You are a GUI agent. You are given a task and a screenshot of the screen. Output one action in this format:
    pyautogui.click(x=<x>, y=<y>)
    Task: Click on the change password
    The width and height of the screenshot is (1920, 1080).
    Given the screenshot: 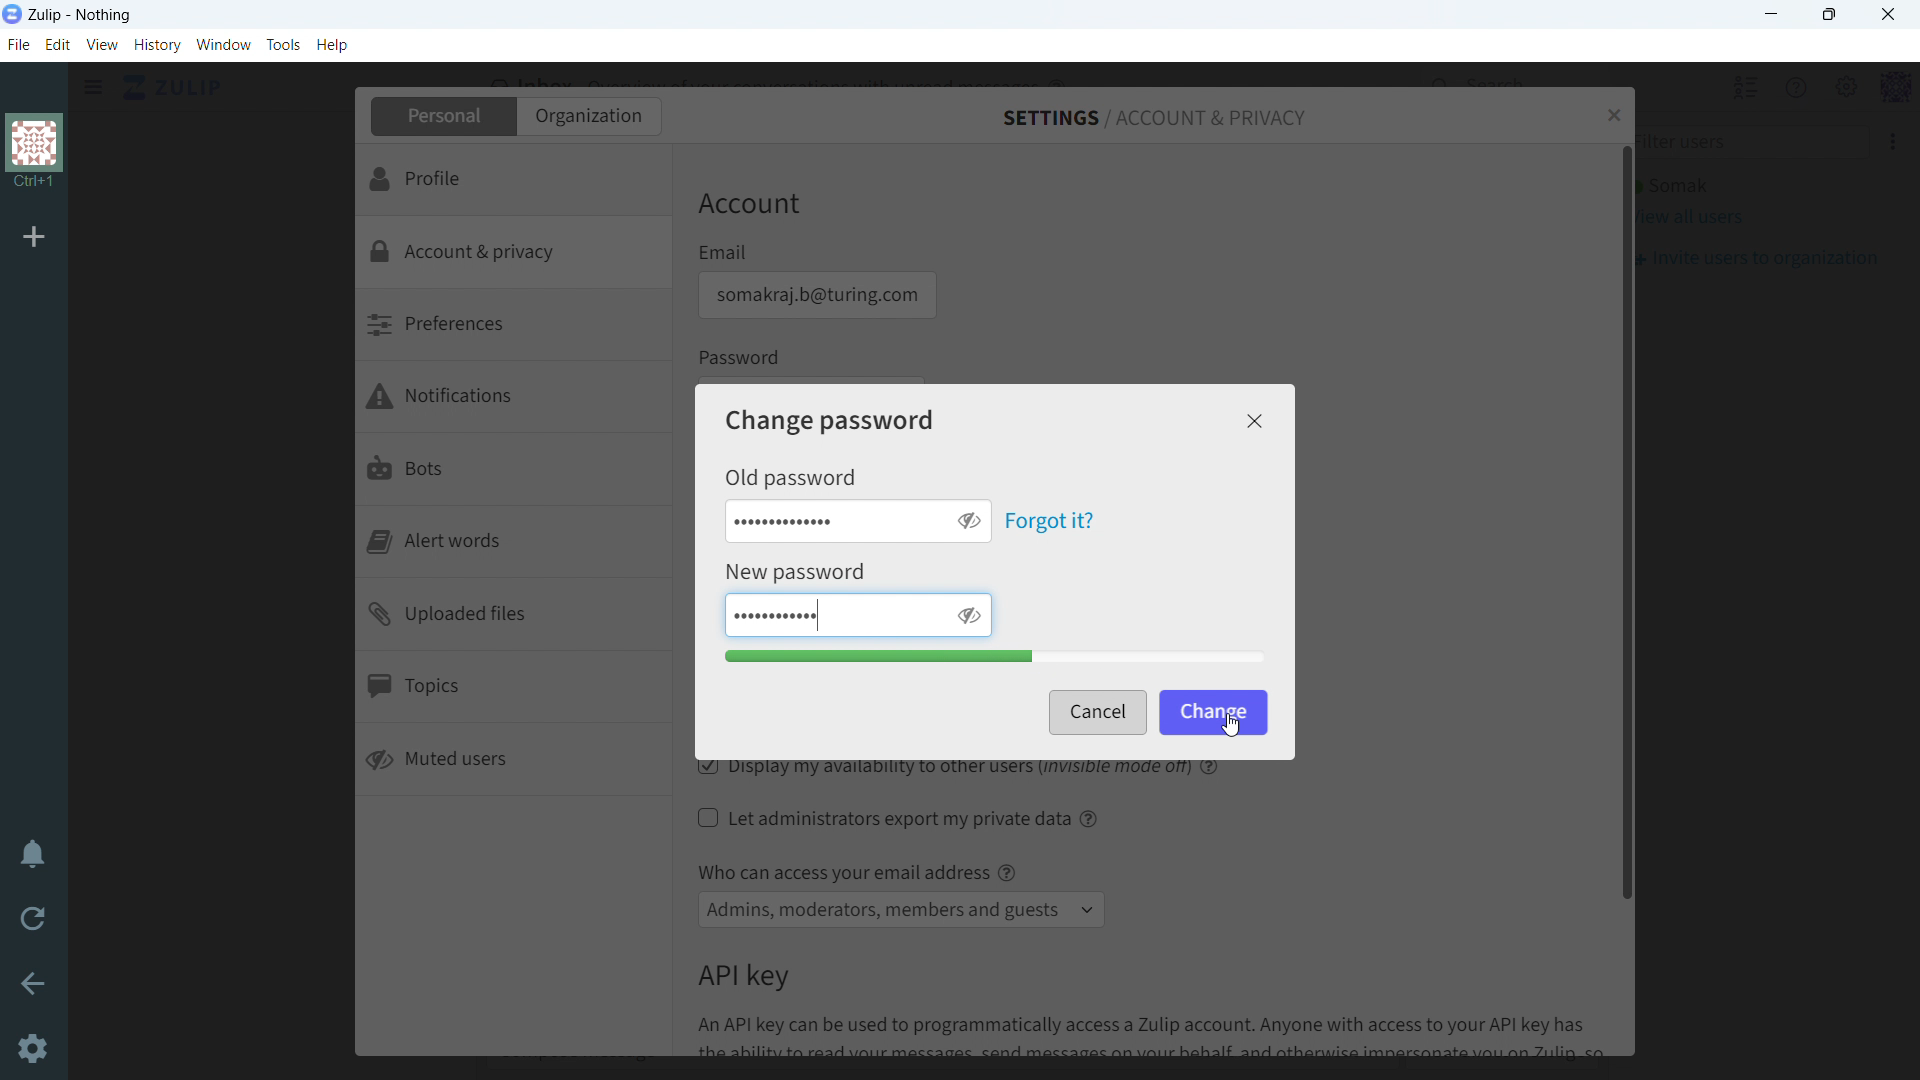 What is the action you would take?
    pyautogui.click(x=831, y=420)
    